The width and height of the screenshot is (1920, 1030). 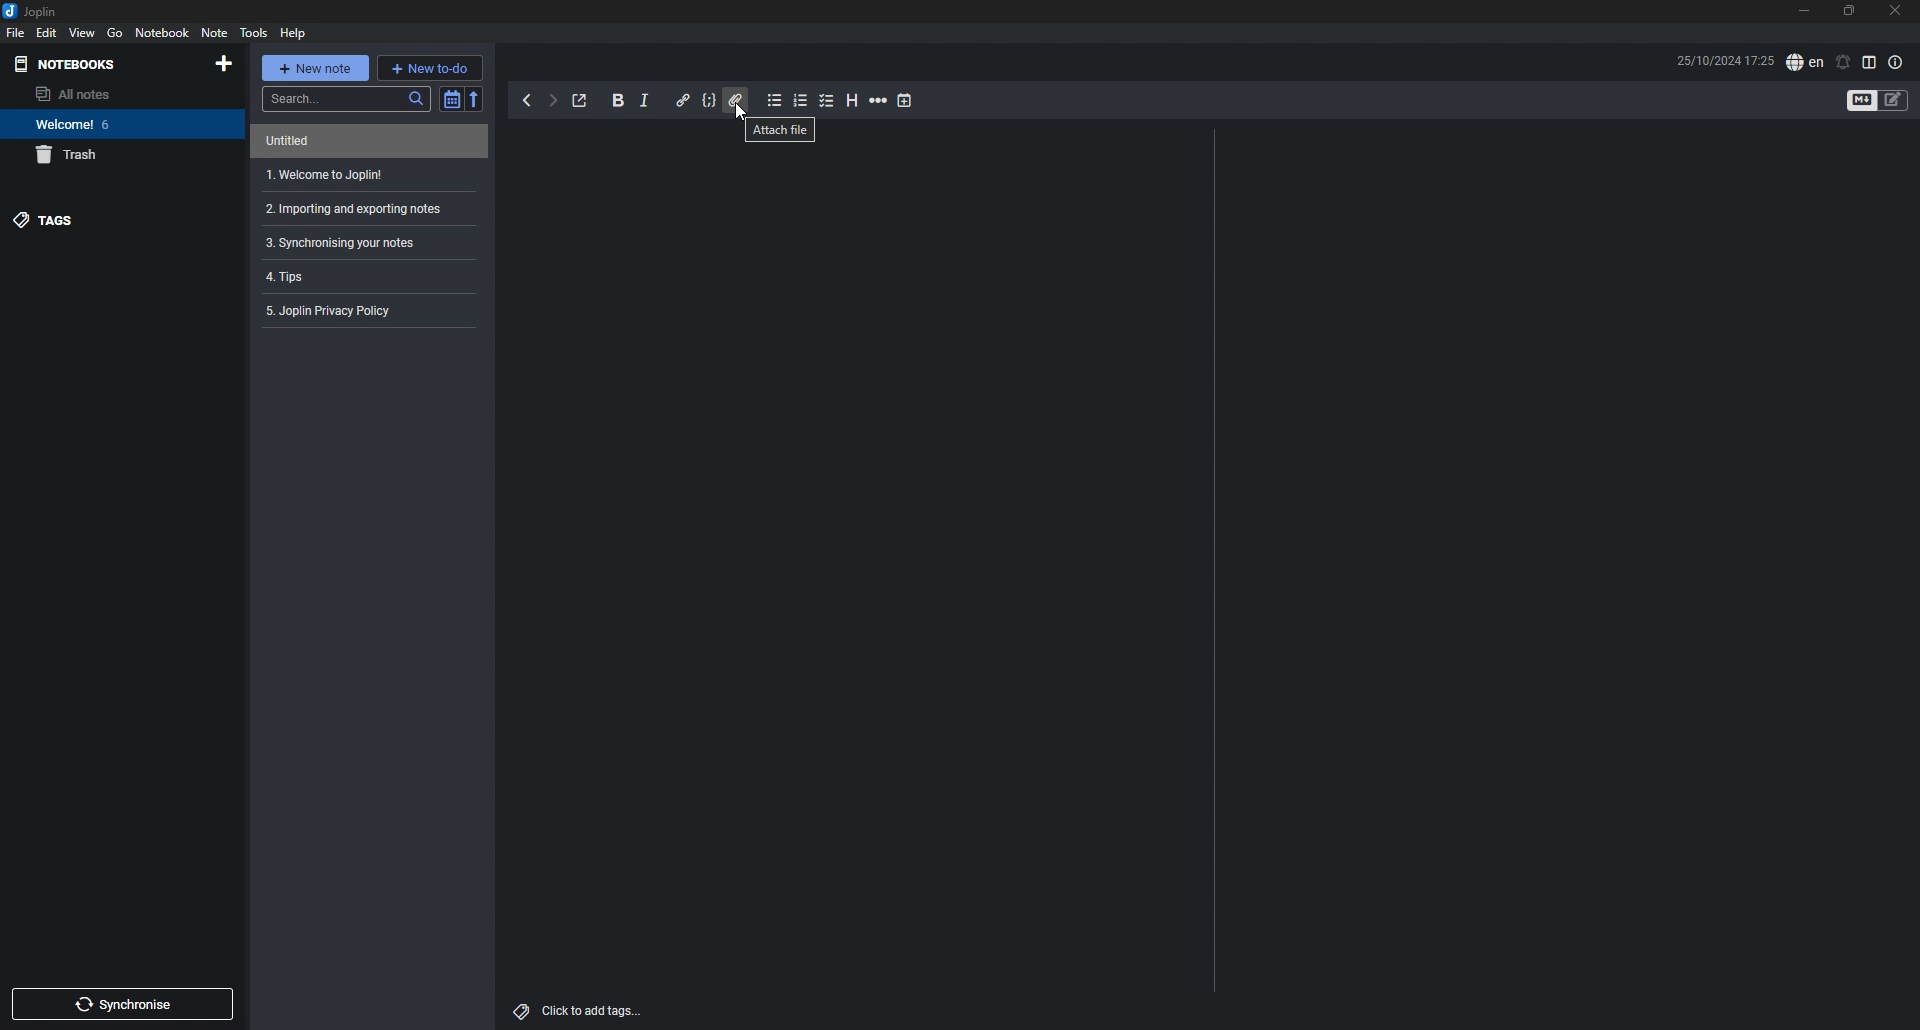 What do you see at coordinates (111, 156) in the screenshot?
I see `trash` at bounding box center [111, 156].